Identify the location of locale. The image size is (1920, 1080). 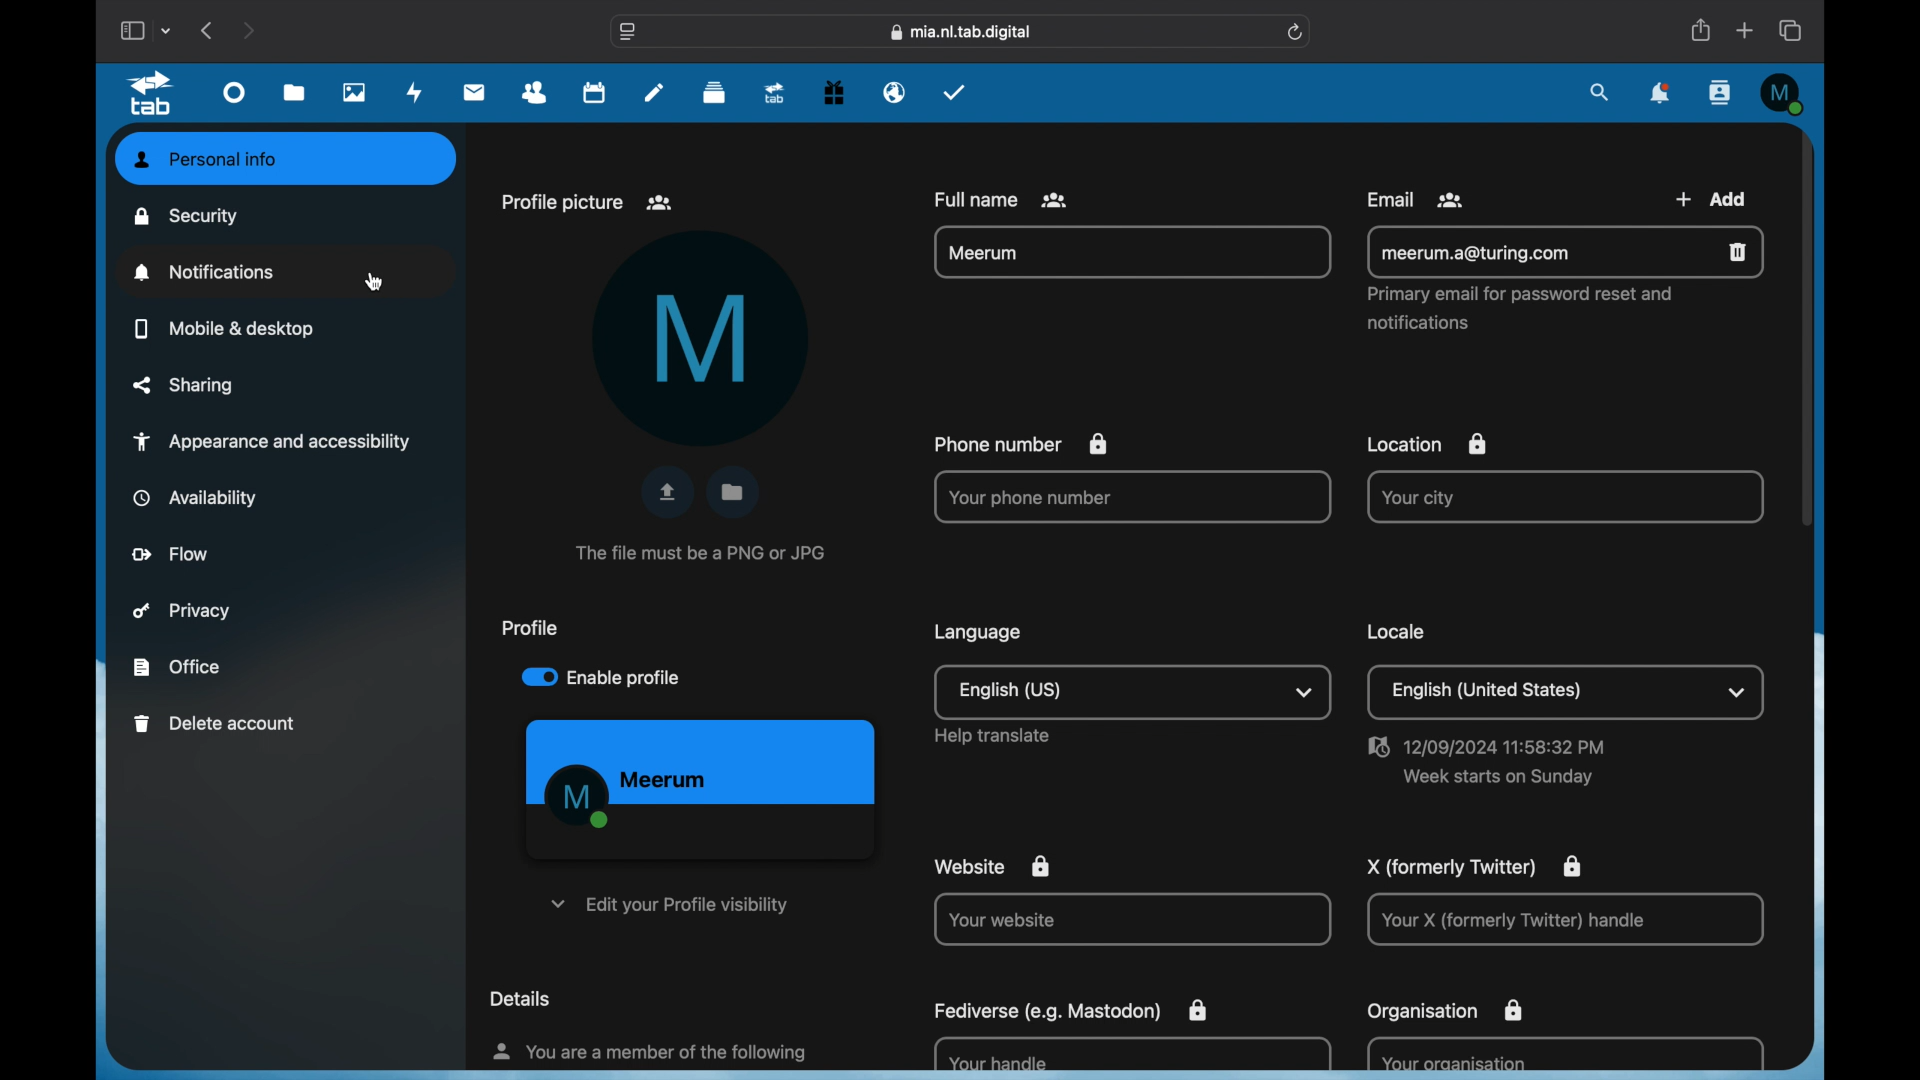
(1397, 629).